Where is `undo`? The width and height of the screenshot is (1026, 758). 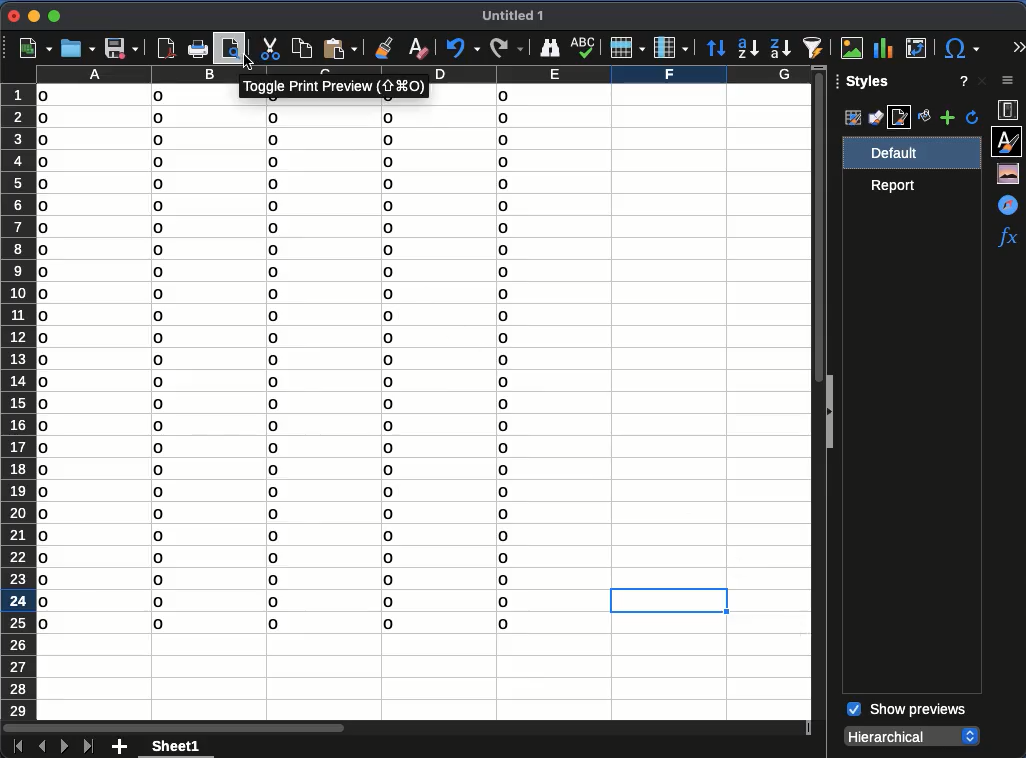
undo is located at coordinates (463, 49).